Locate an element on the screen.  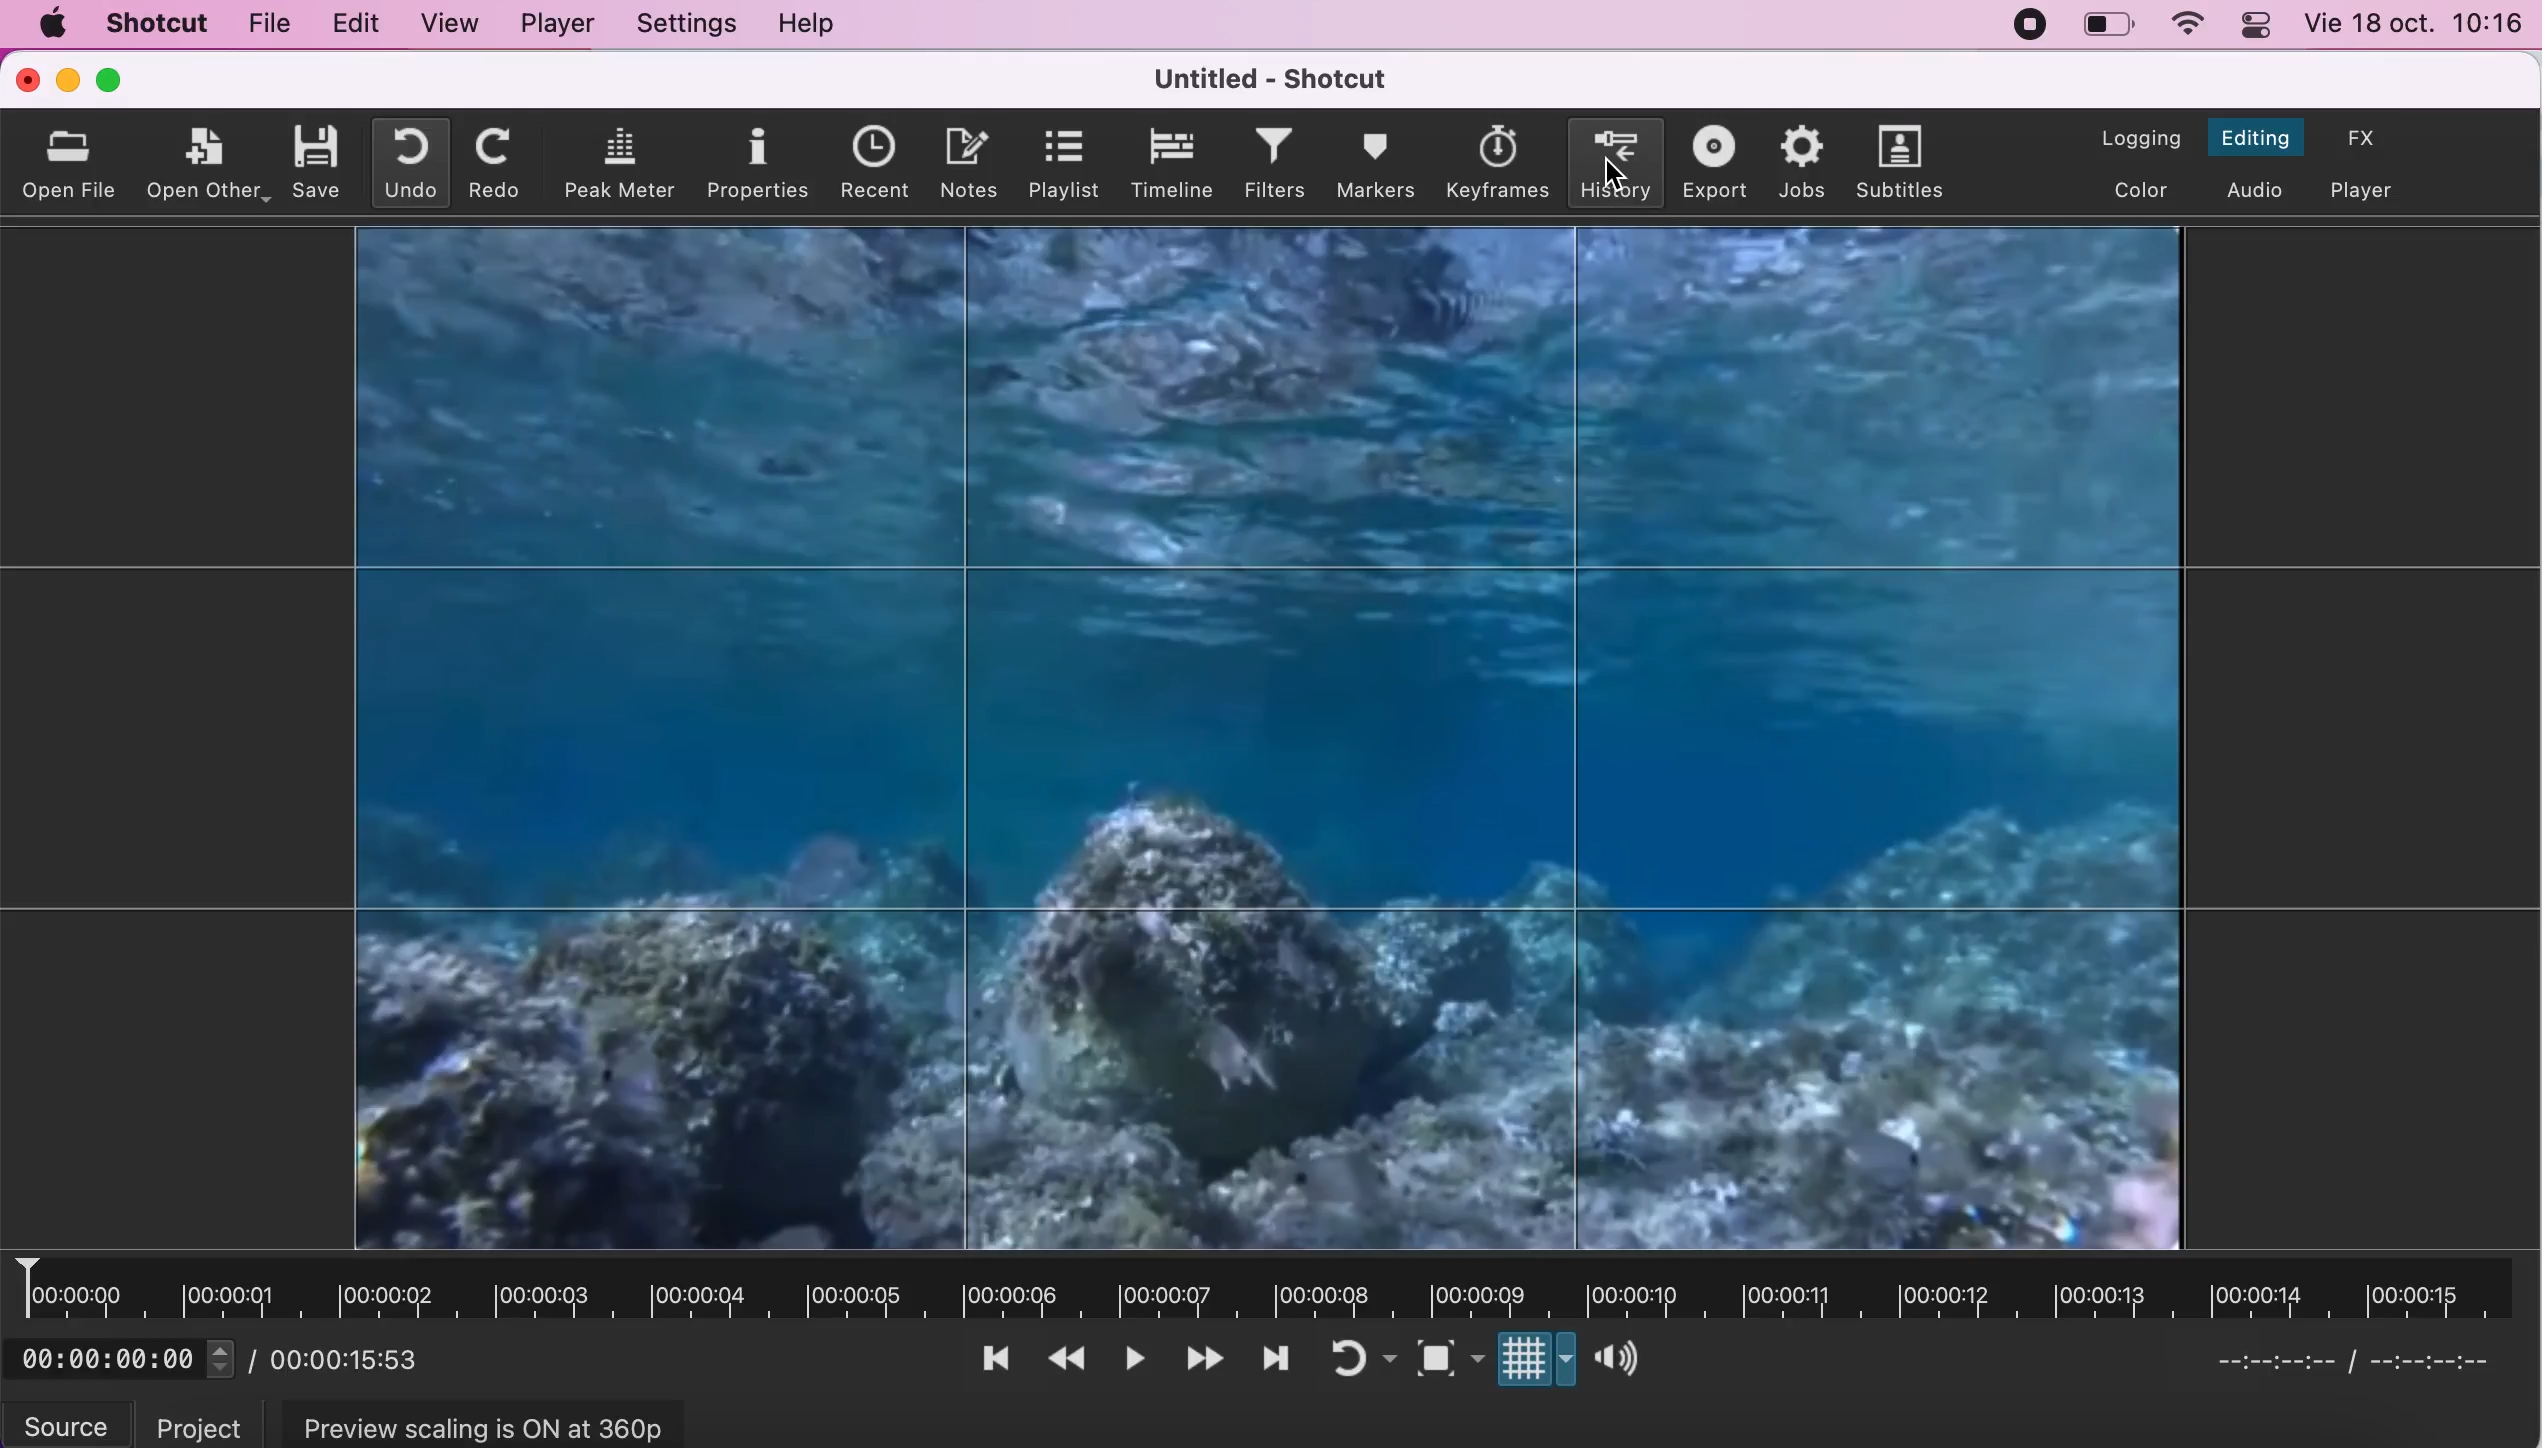
properties is located at coordinates (758, 164).